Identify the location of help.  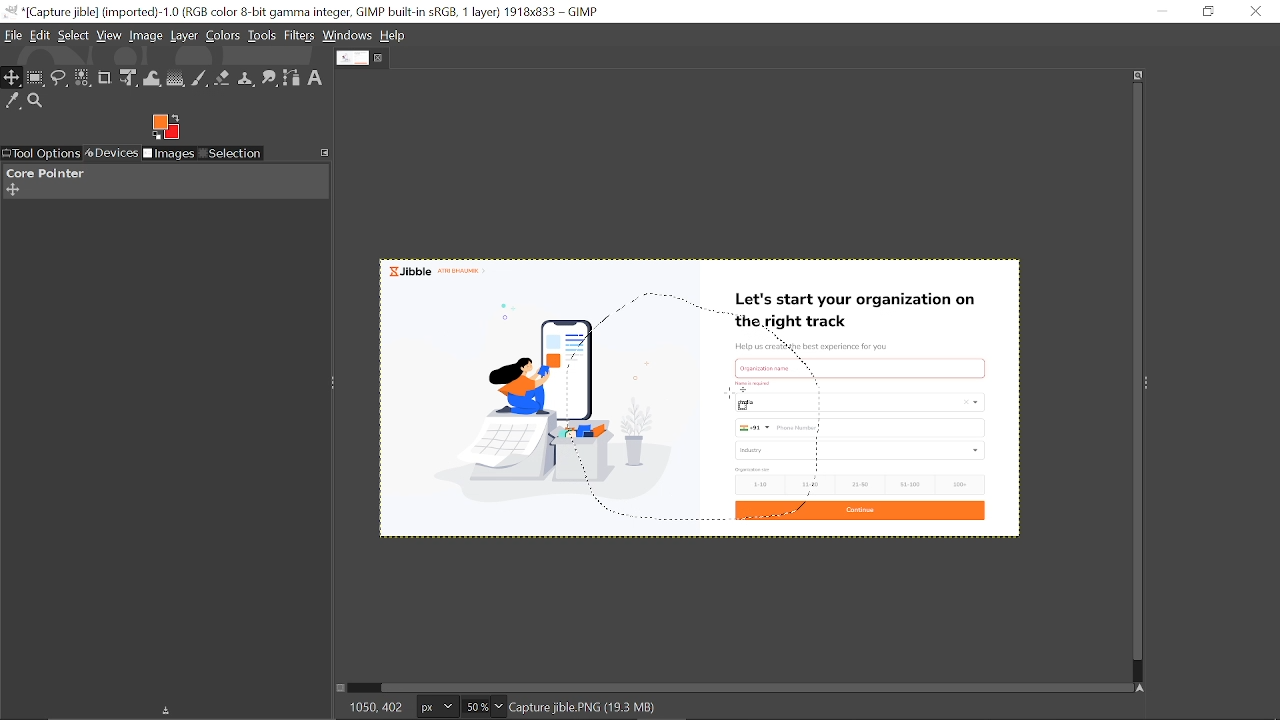
(394, 36).